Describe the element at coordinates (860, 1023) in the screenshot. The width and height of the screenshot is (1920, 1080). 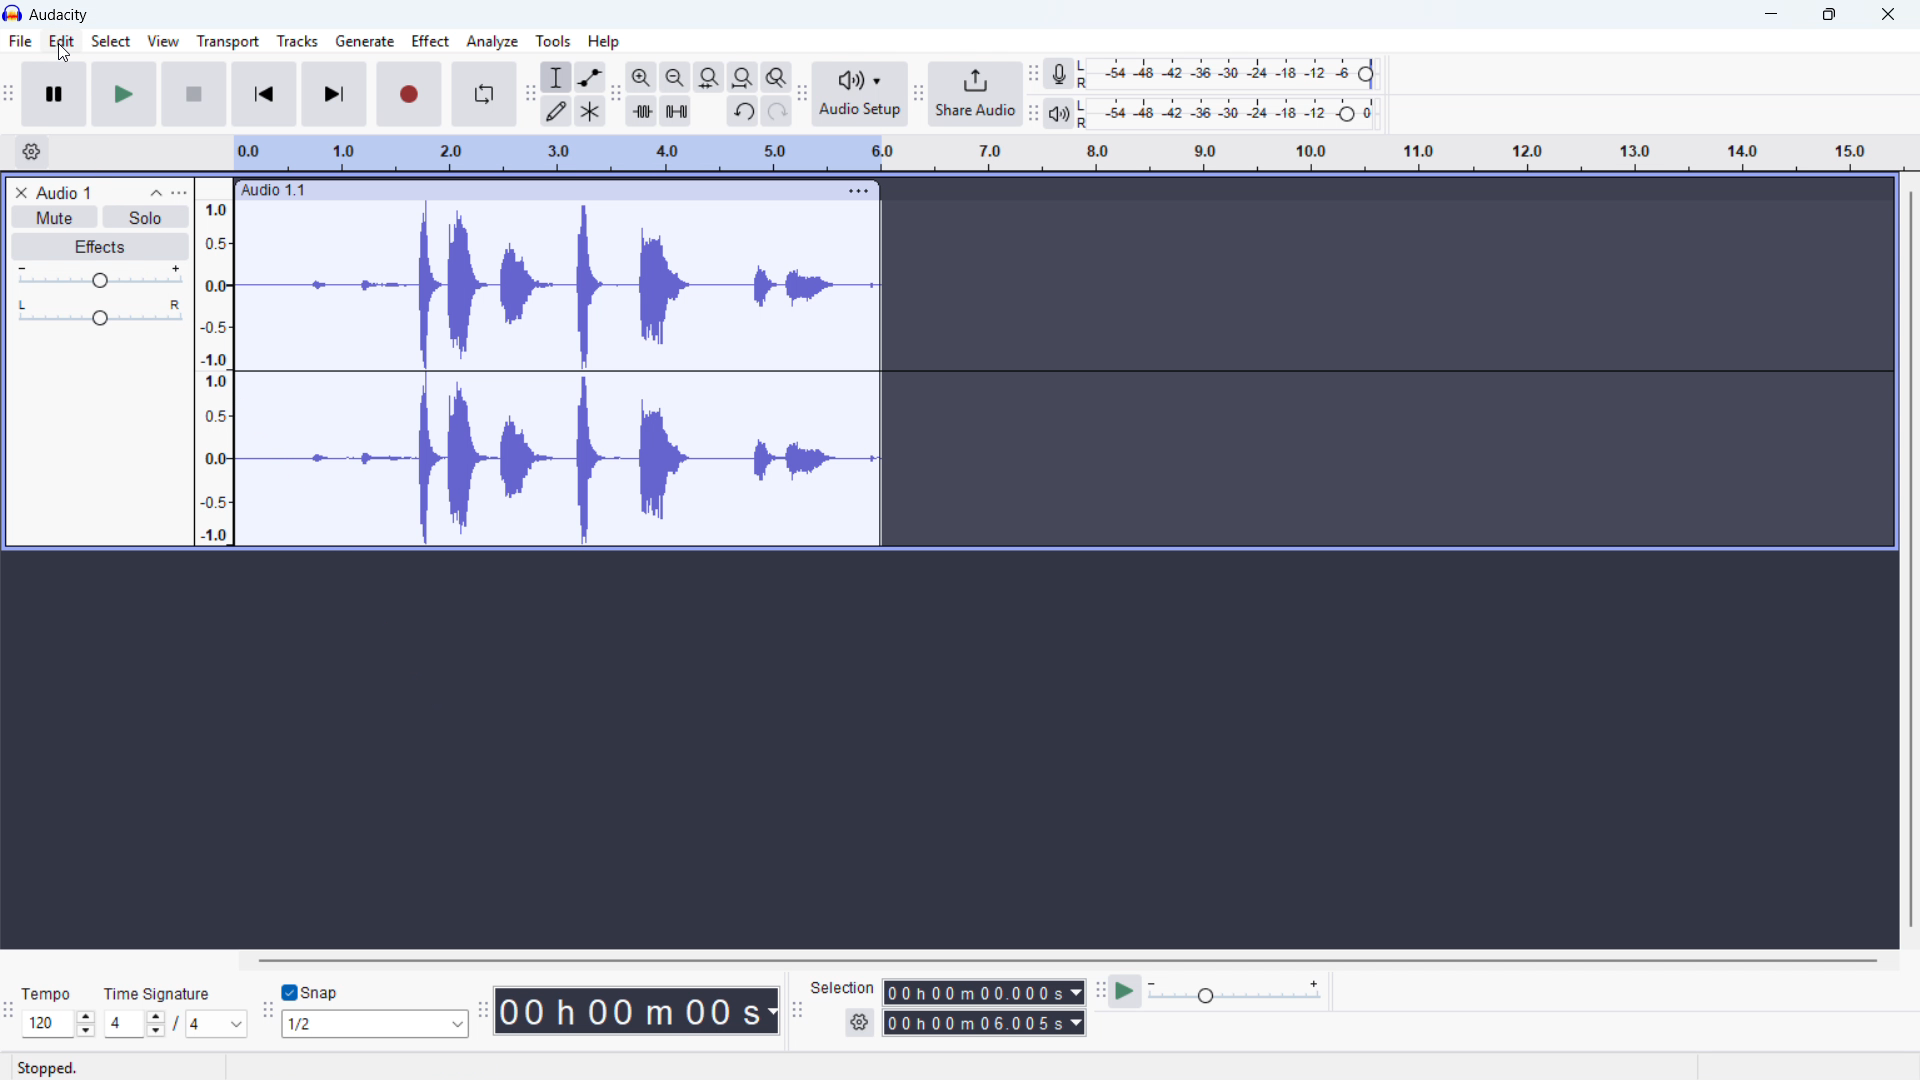
I see `selection settings` at that location.